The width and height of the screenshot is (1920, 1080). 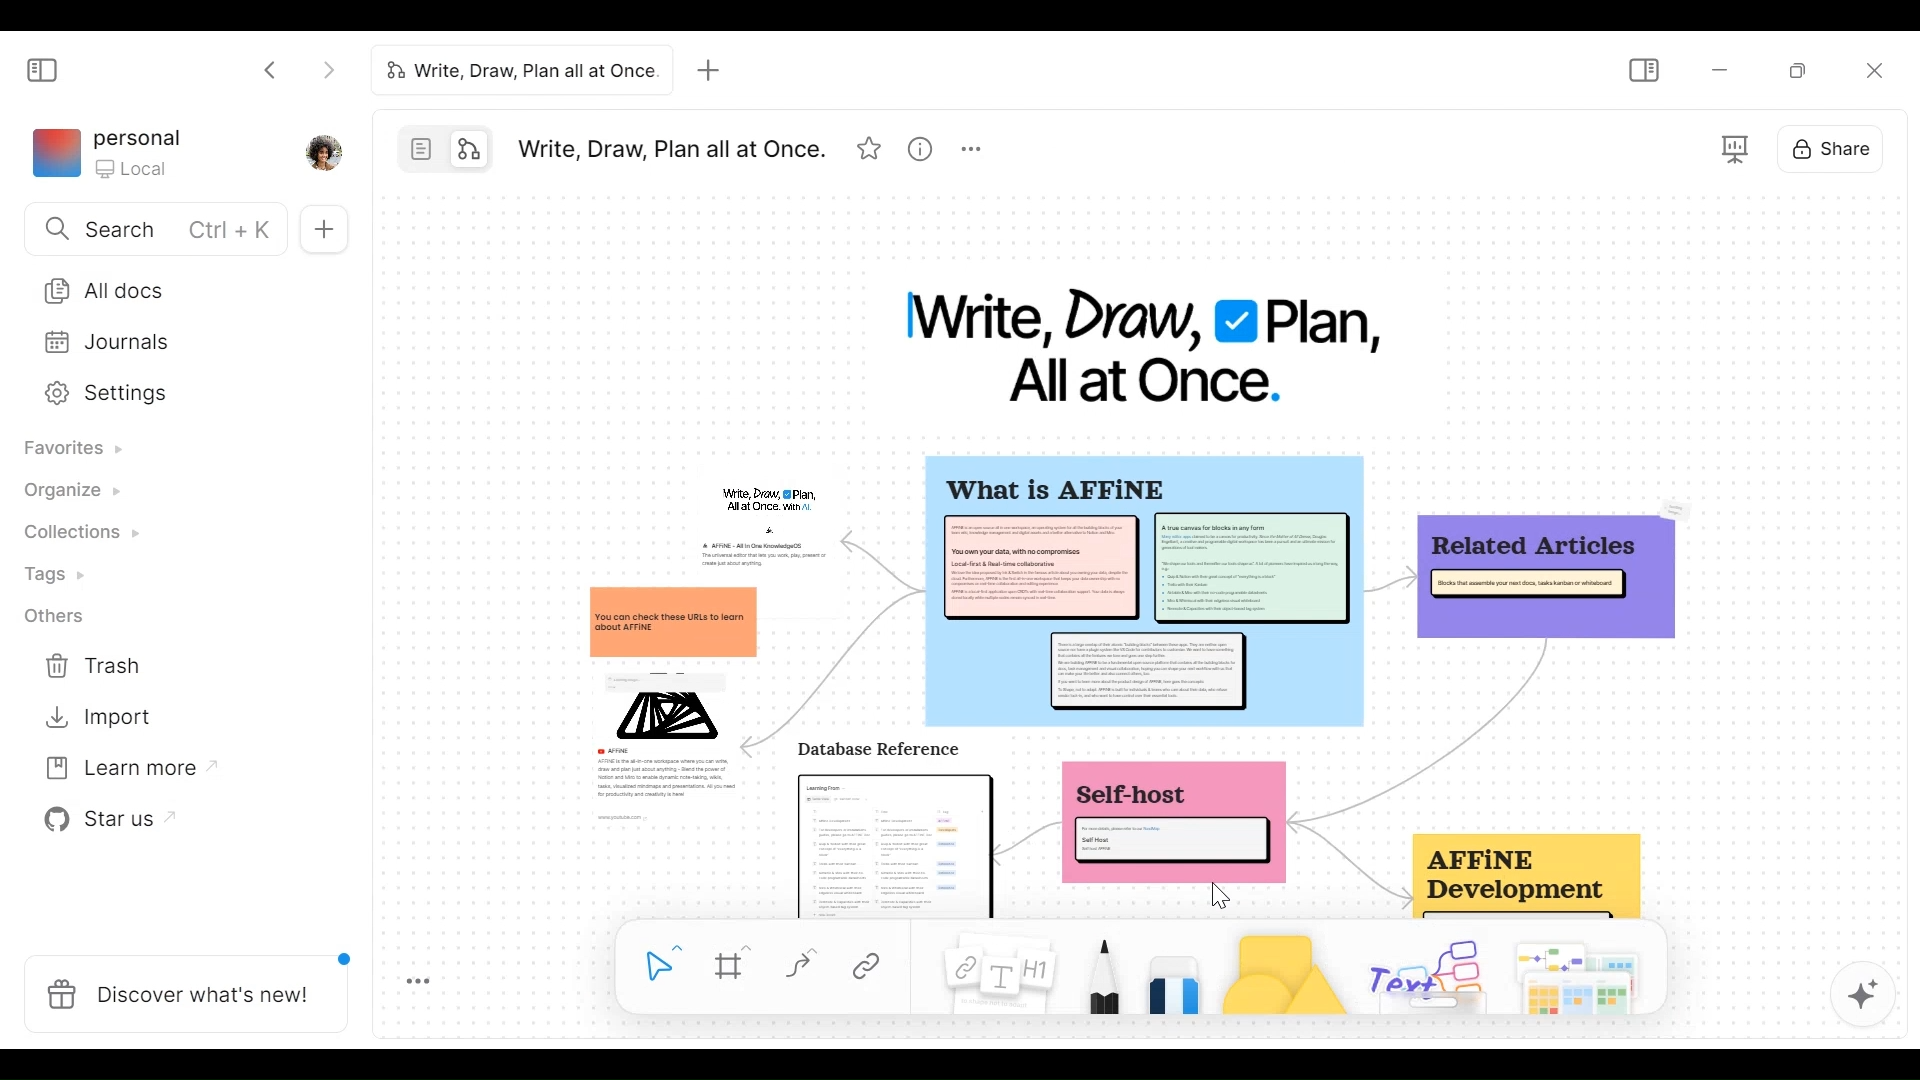 I want to click on Settings, so click(x=171, y=394).